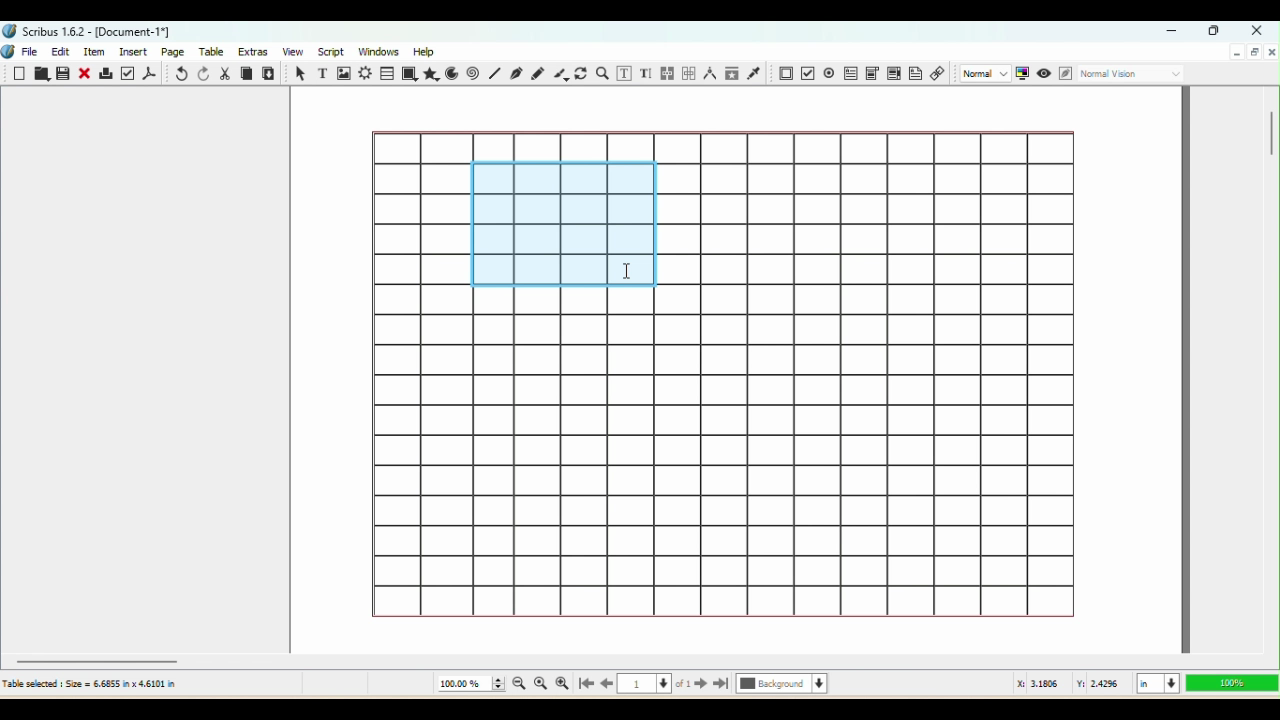 Image resolution: width=1280 pixels, height=720 pixels. Describe the element at coordinates (1271, 368) in the screenshot. I see `Vertical scroll bar` at that location.